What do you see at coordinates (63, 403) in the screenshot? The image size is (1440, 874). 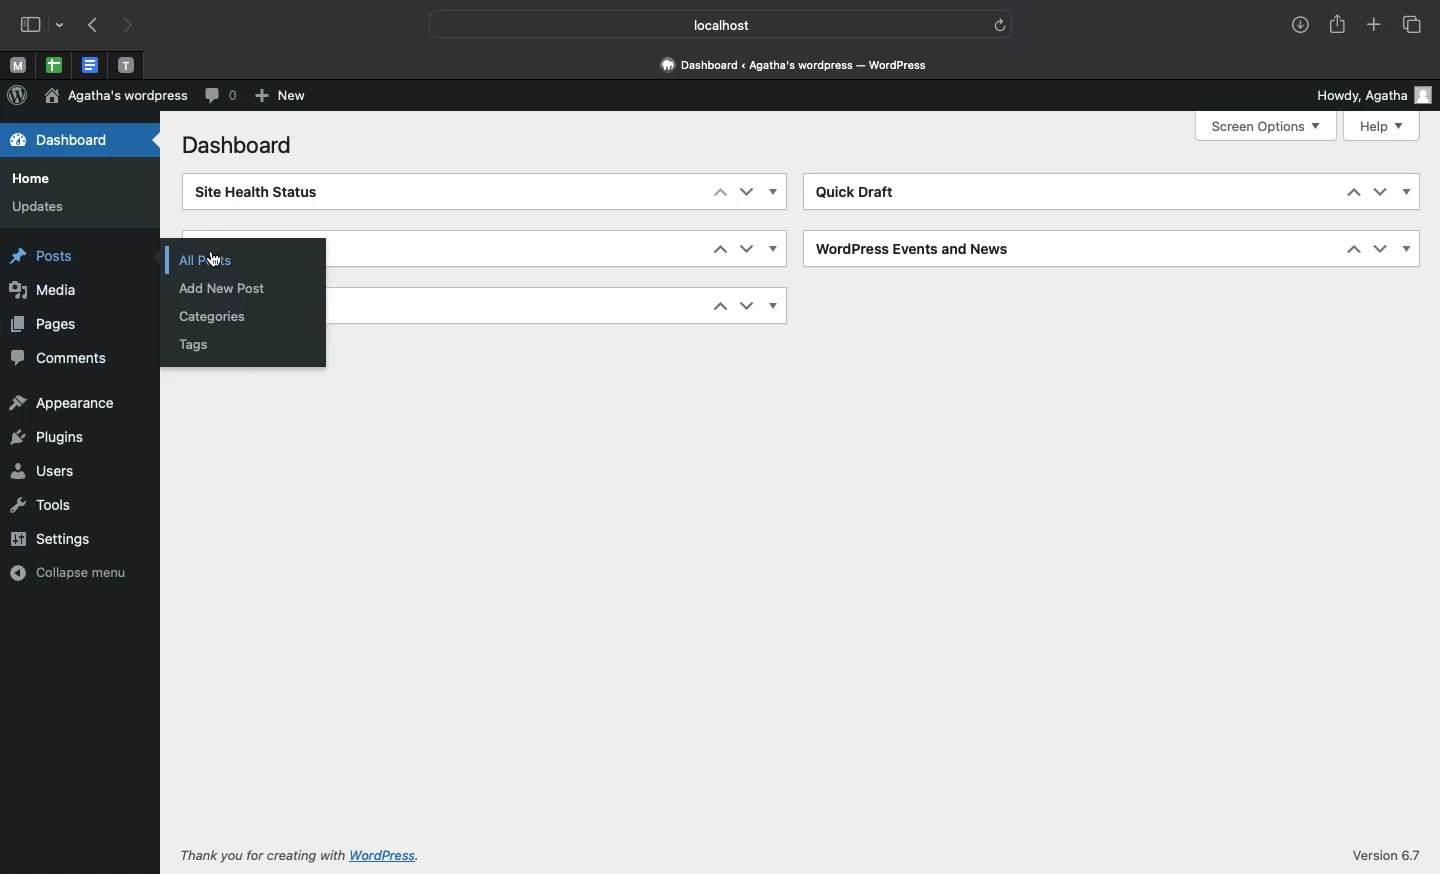 I see `Appearance` at bounding box center [63, 403].